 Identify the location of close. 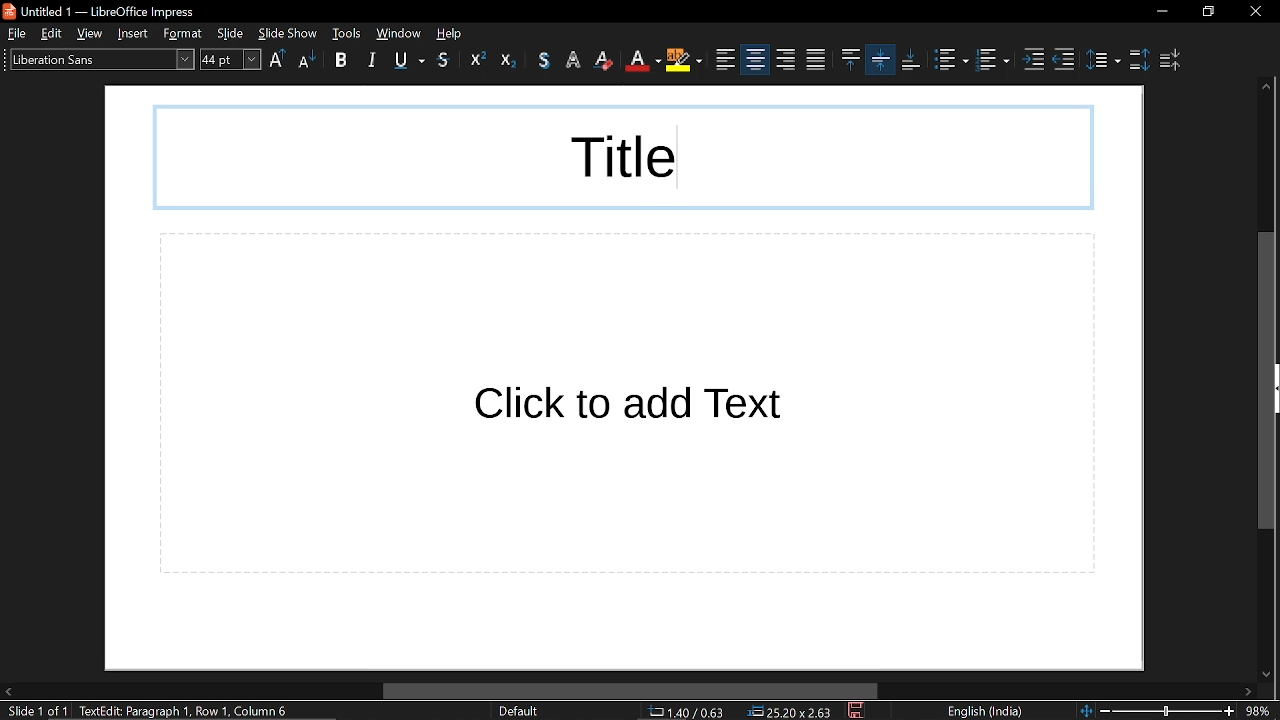
(1255, 12).